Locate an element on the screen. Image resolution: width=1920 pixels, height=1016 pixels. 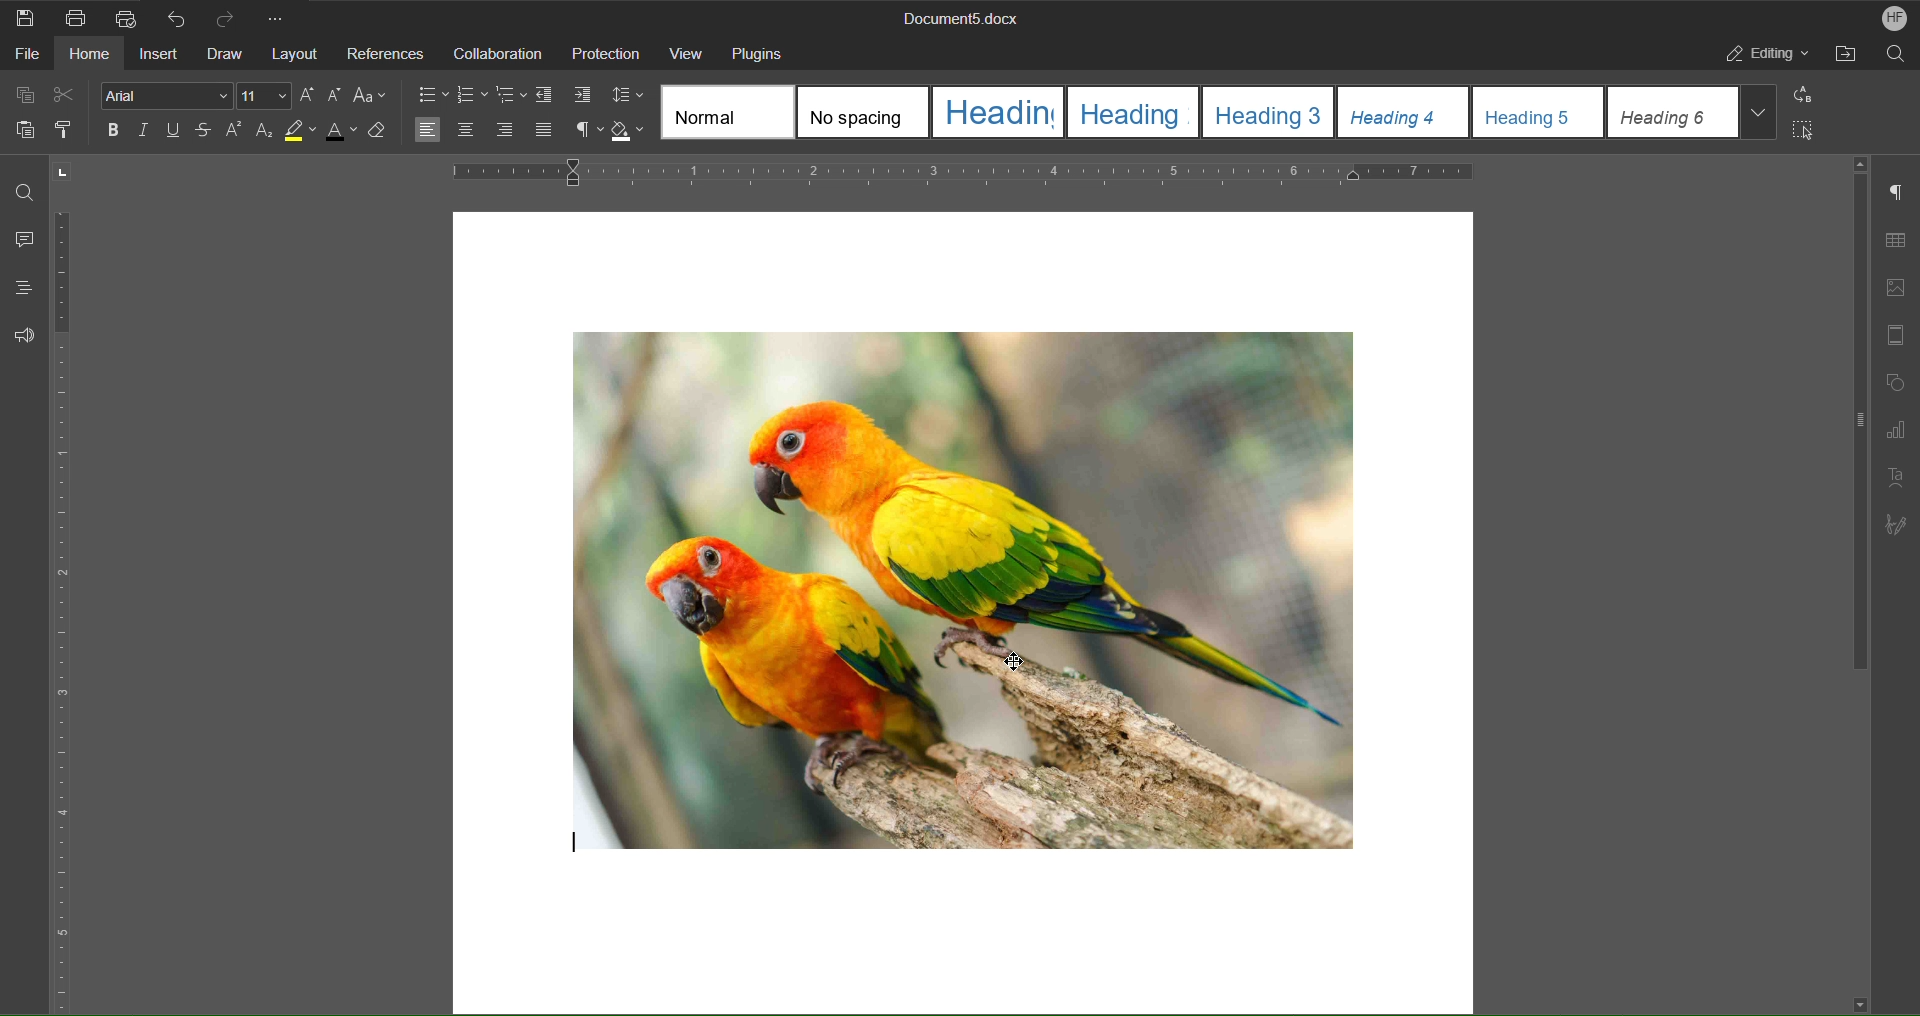
Italic is located at coordinates (143, 131).